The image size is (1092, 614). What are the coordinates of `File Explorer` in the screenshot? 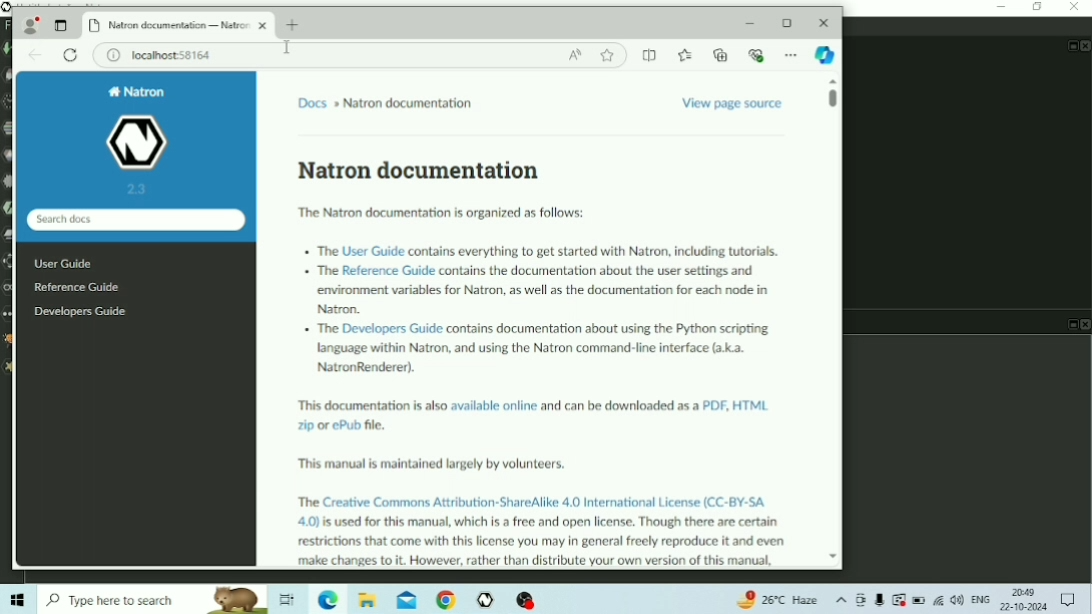 It's located at (369, 599).